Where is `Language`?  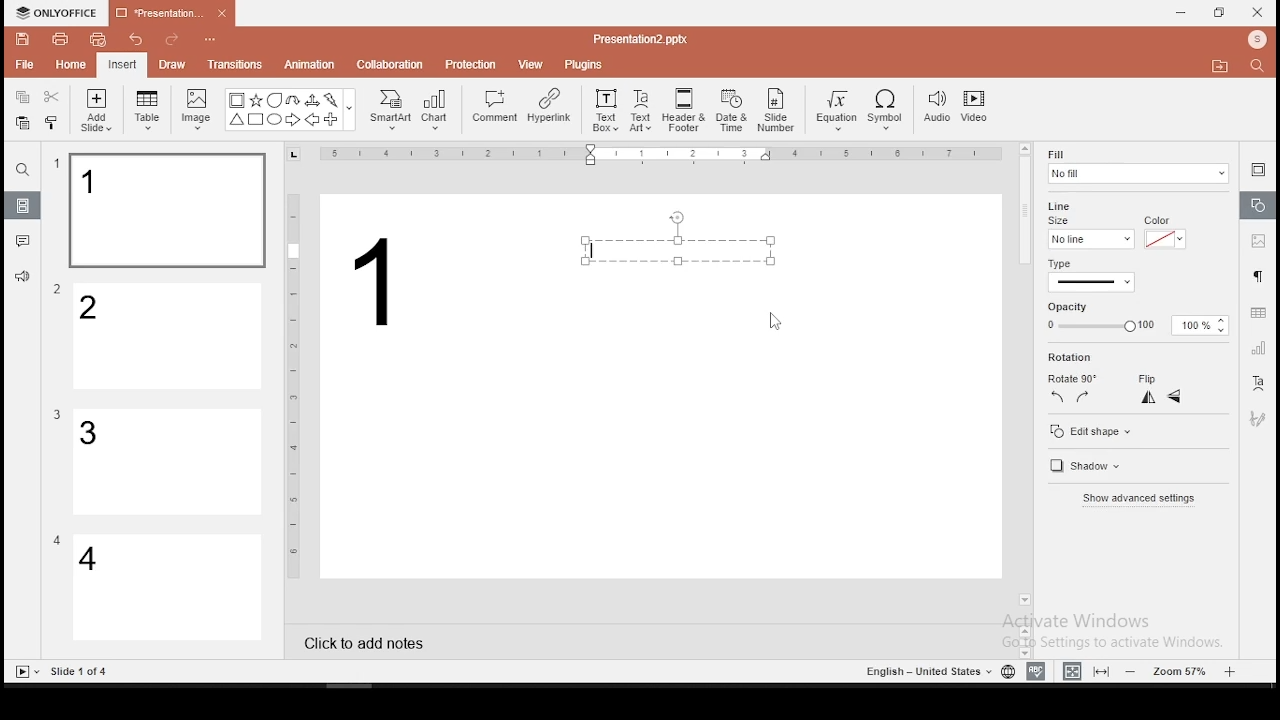
Language is located at coordinates (925, 672).